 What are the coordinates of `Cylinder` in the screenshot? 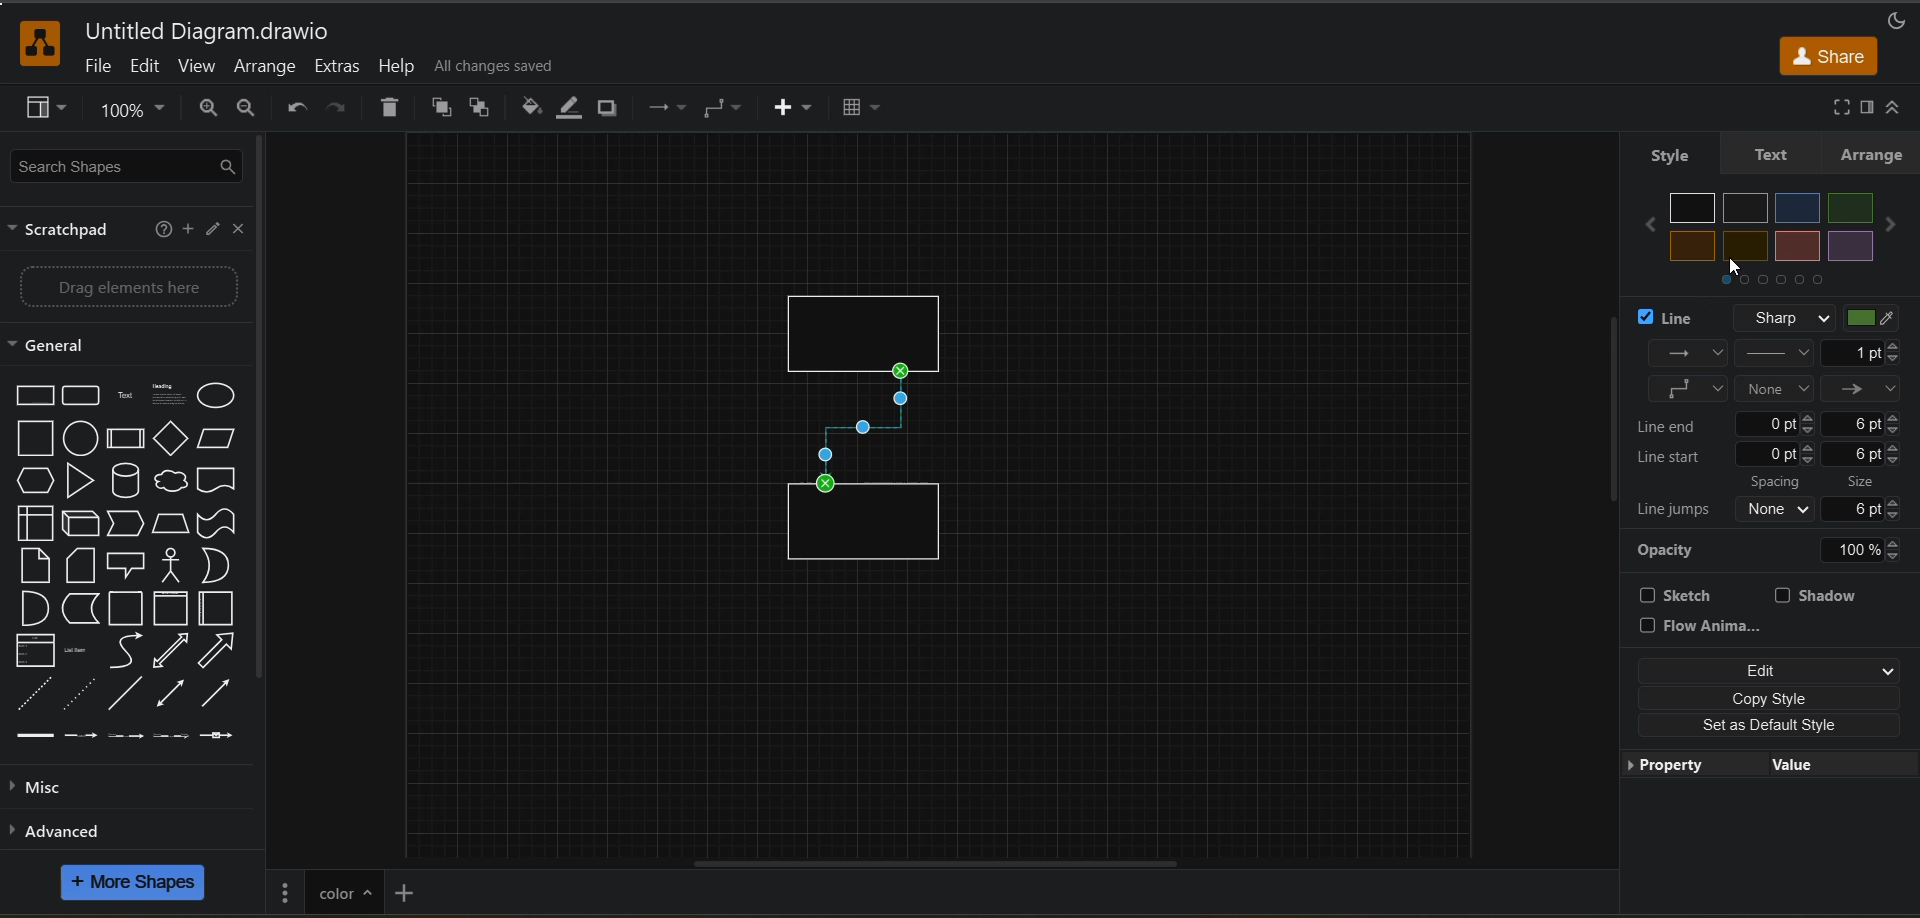 It's located at (126, 481).